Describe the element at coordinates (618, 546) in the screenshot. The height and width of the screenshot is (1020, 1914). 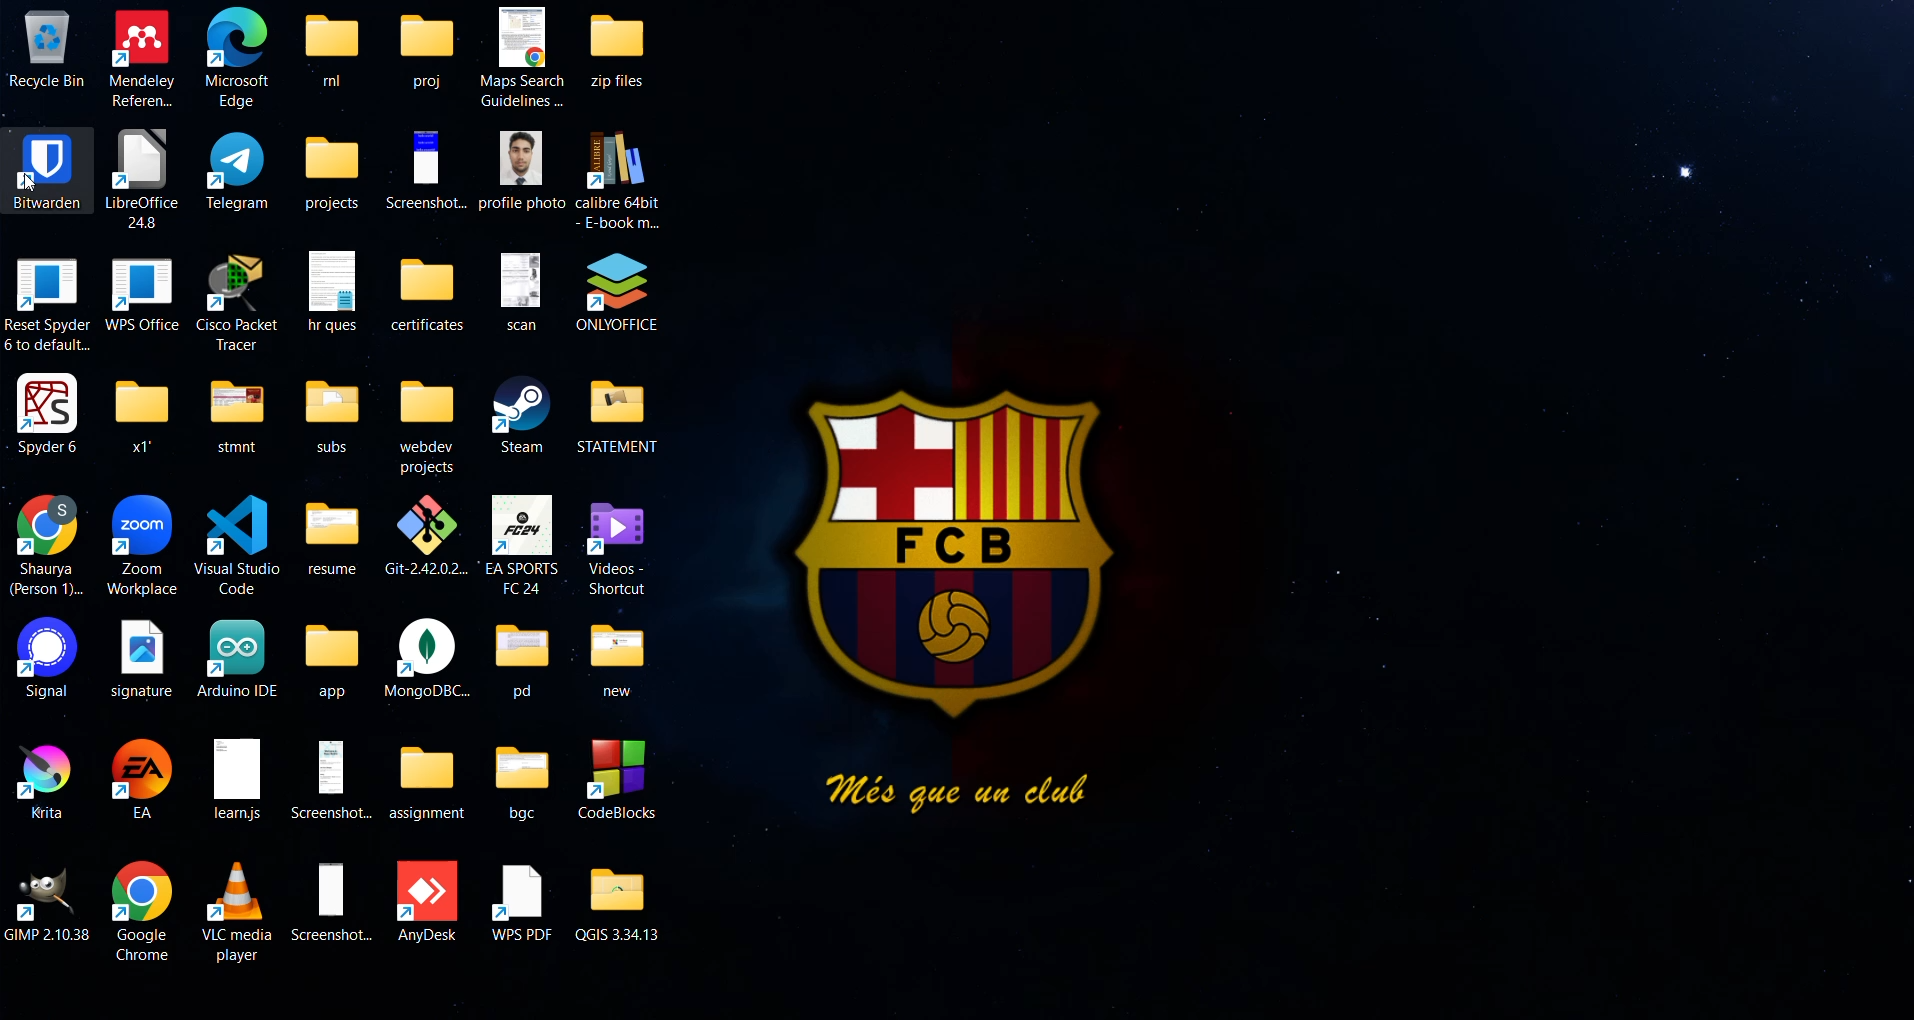
I see `Videos -
Shortcut` at that location.